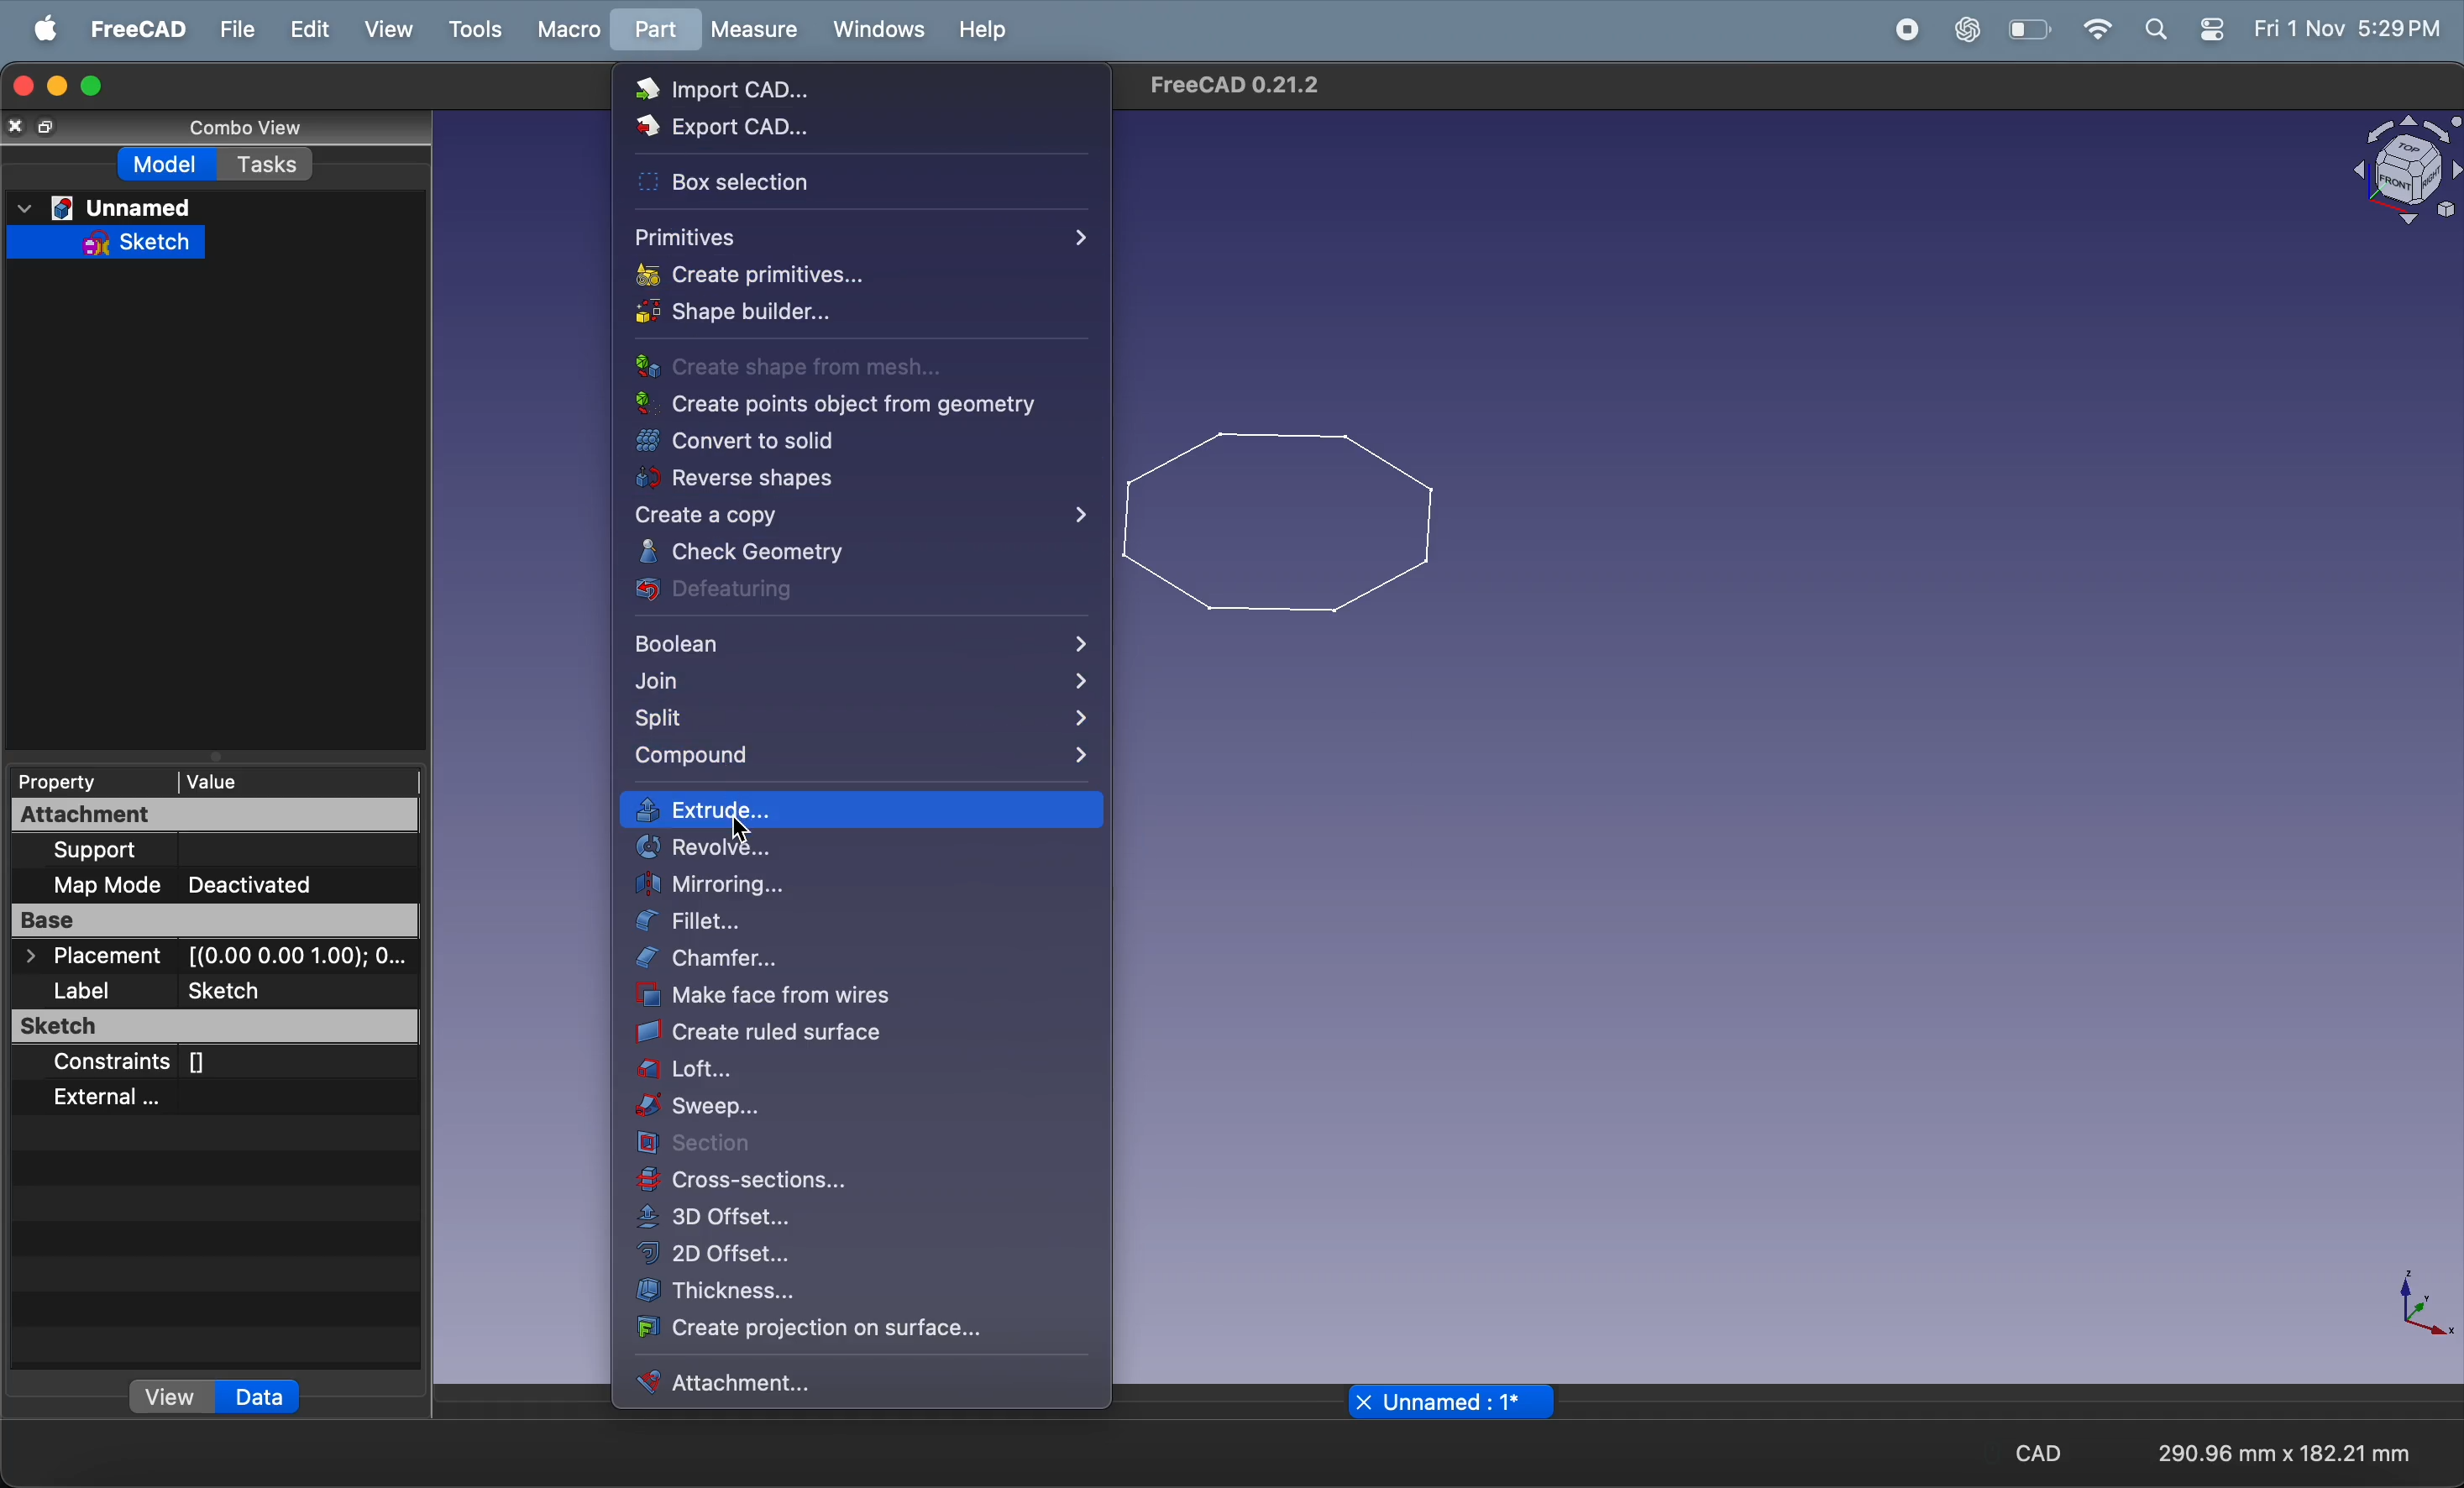  I want to click on 2D offset, so click(863, 1255).